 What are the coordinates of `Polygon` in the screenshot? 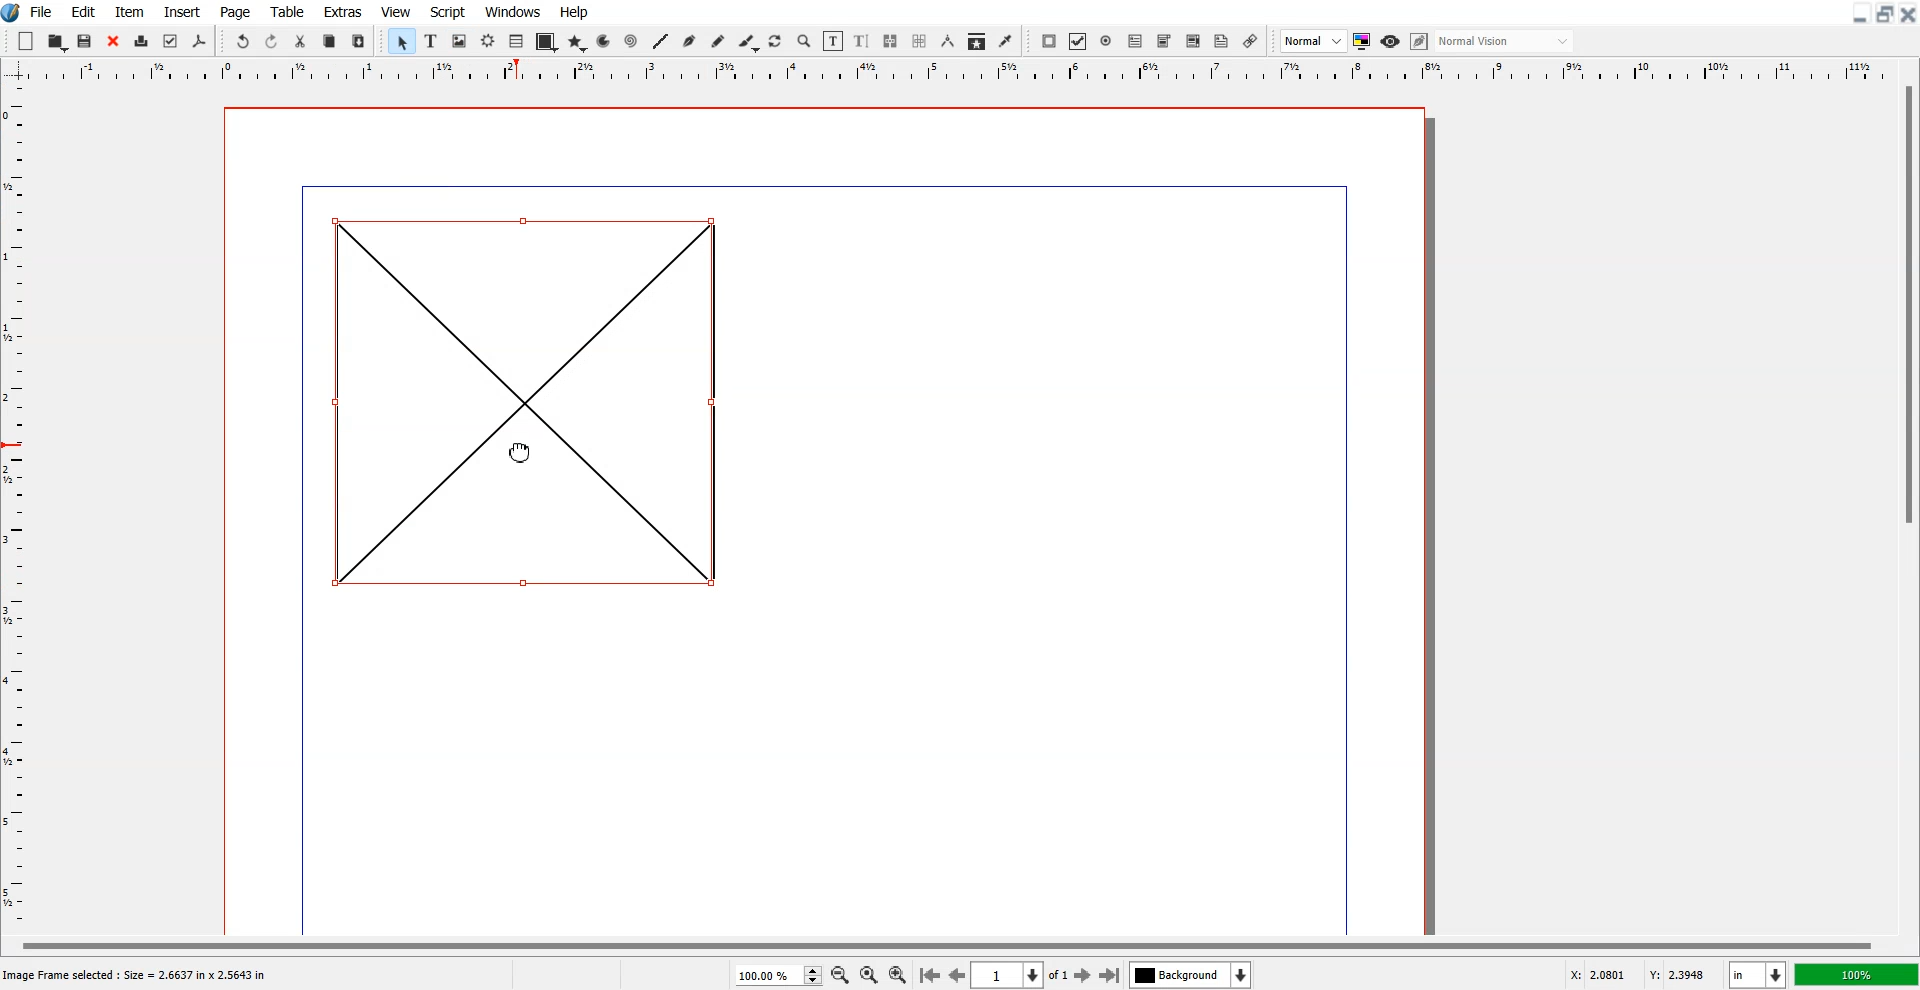 It's located at (577, 44).